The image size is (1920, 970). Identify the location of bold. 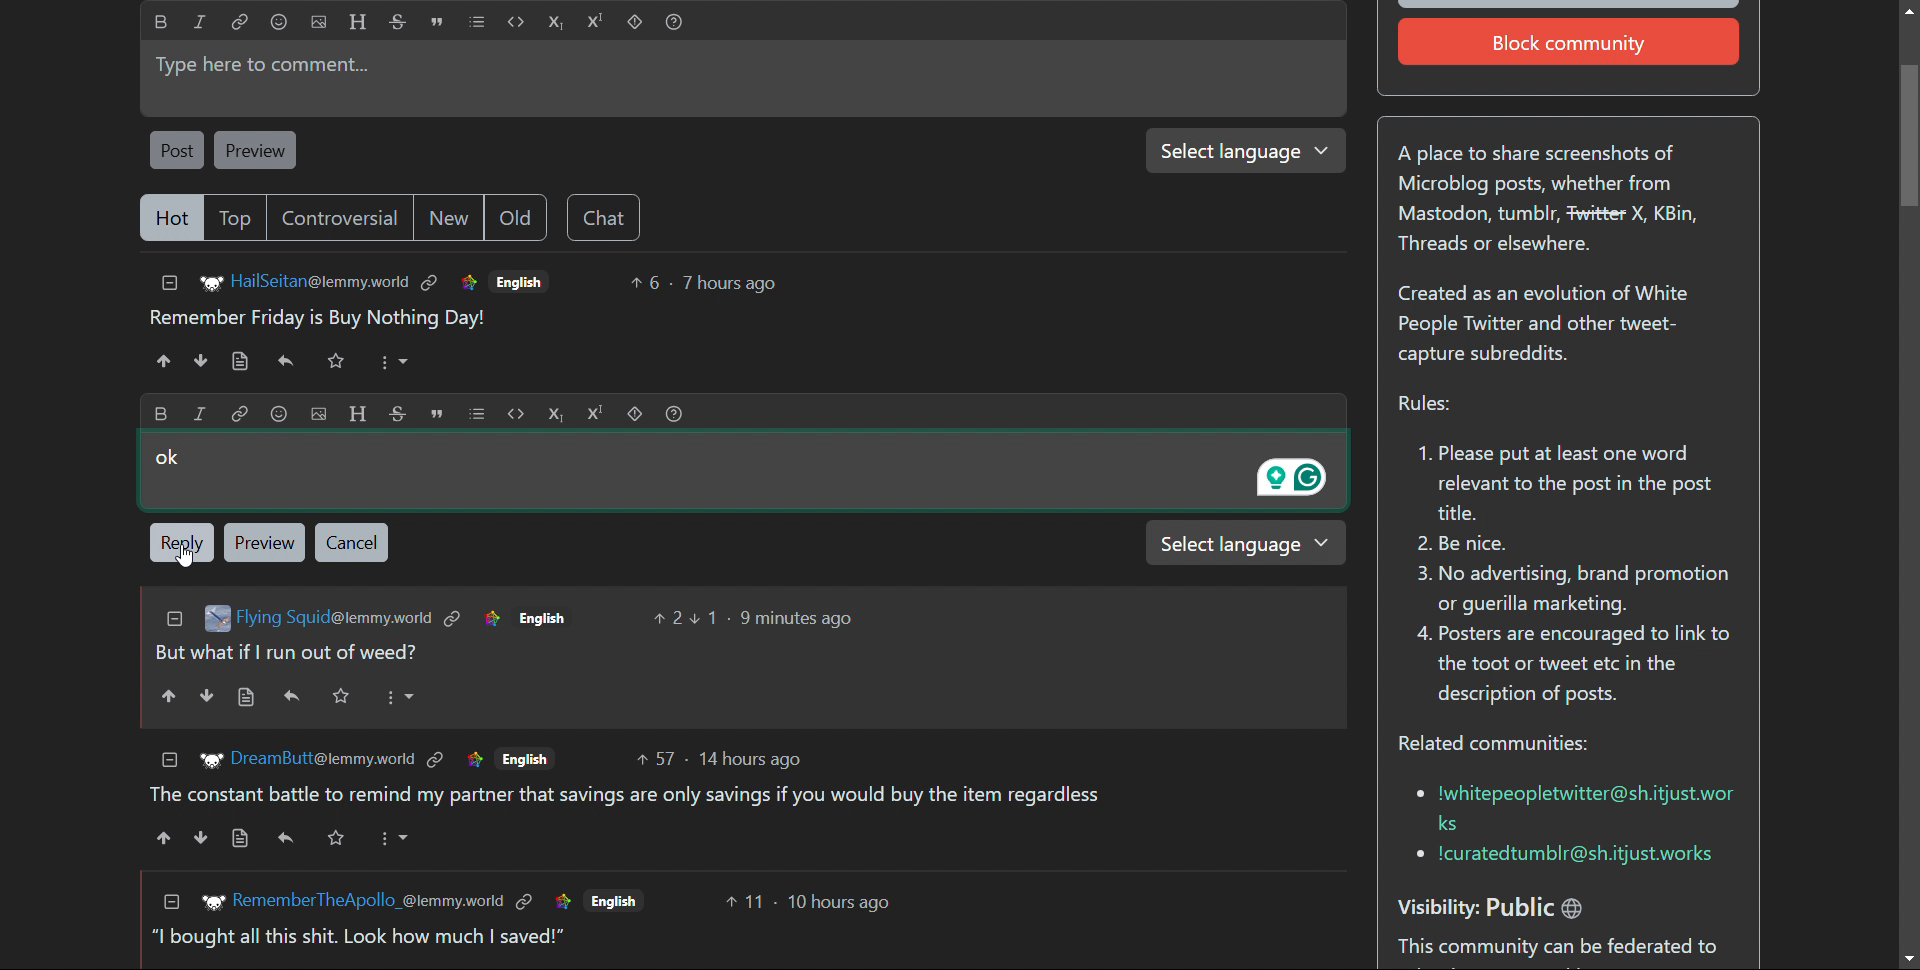
(162, 22).